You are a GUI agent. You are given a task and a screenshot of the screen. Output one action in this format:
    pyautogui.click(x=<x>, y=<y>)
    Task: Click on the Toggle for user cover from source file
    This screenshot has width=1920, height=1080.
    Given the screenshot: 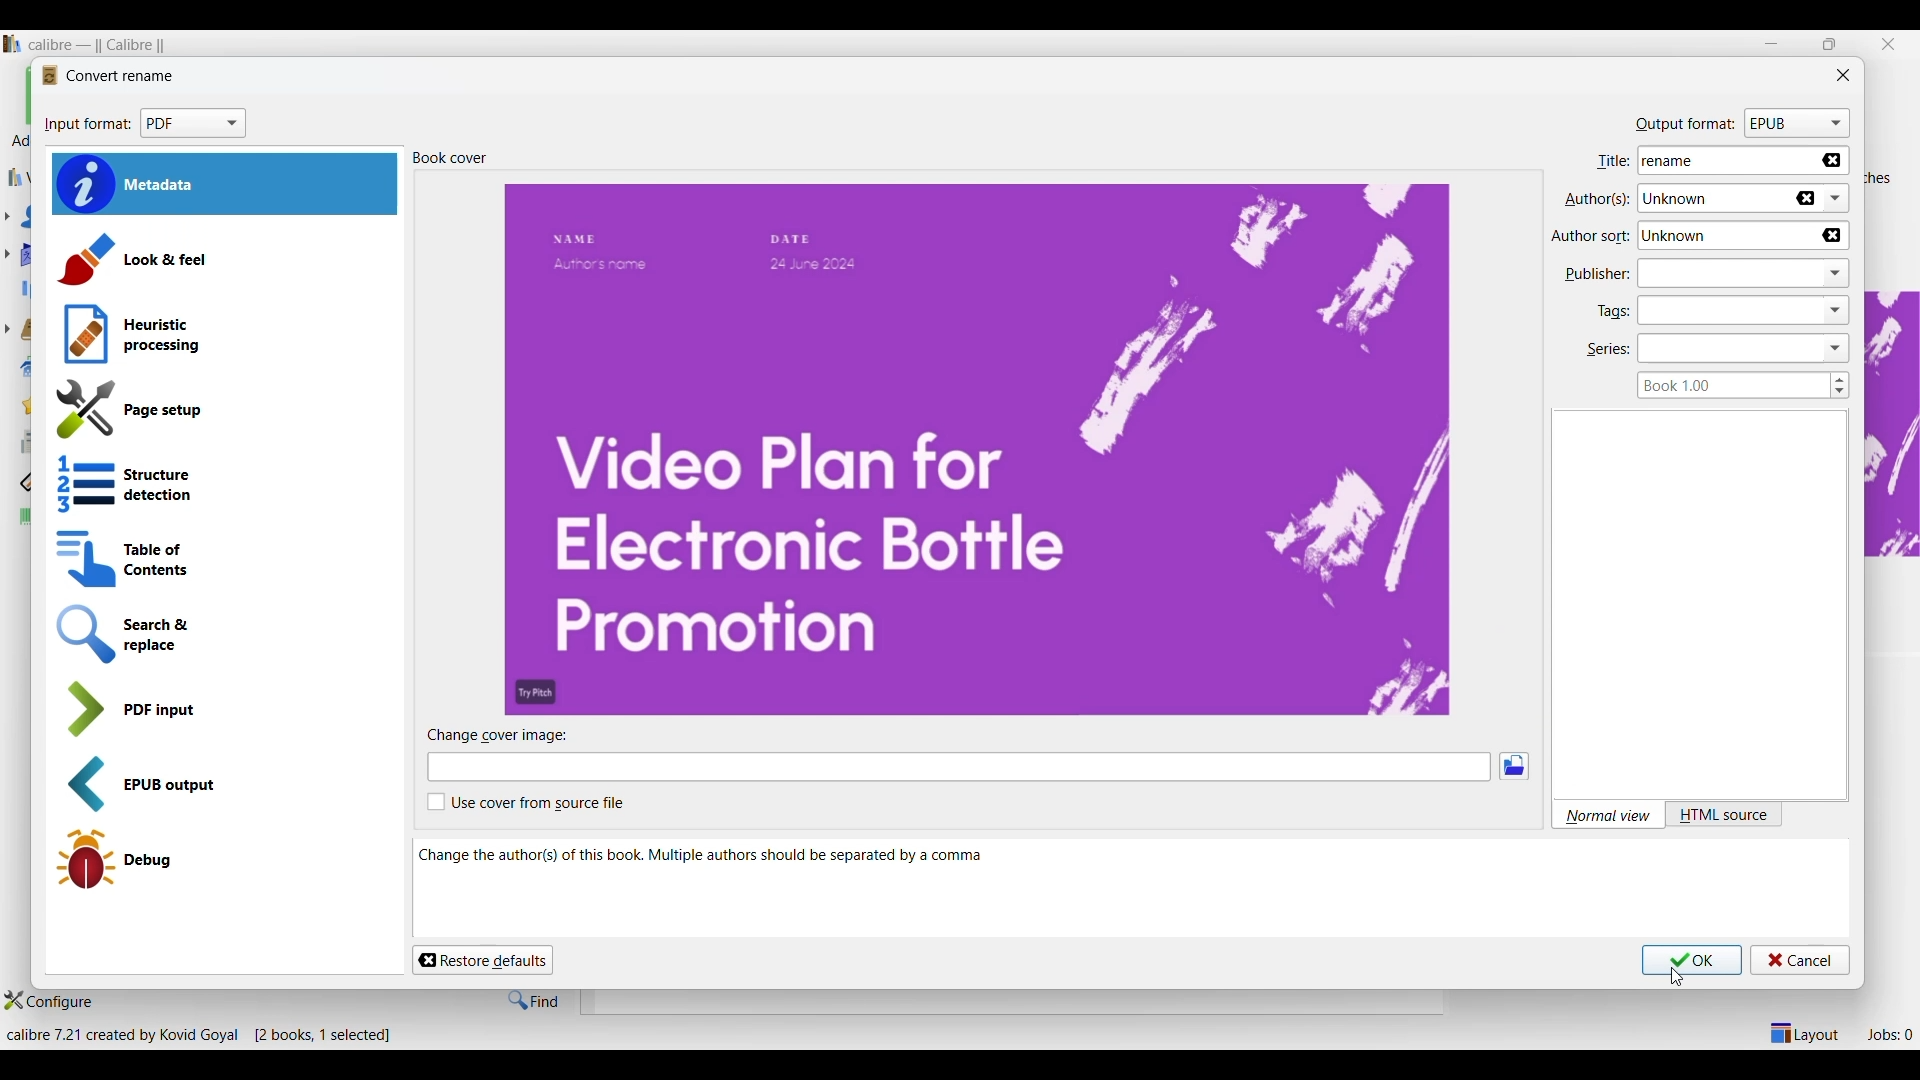 What is the action you would take?
    pyautogui.click(x=525, y=803)
    